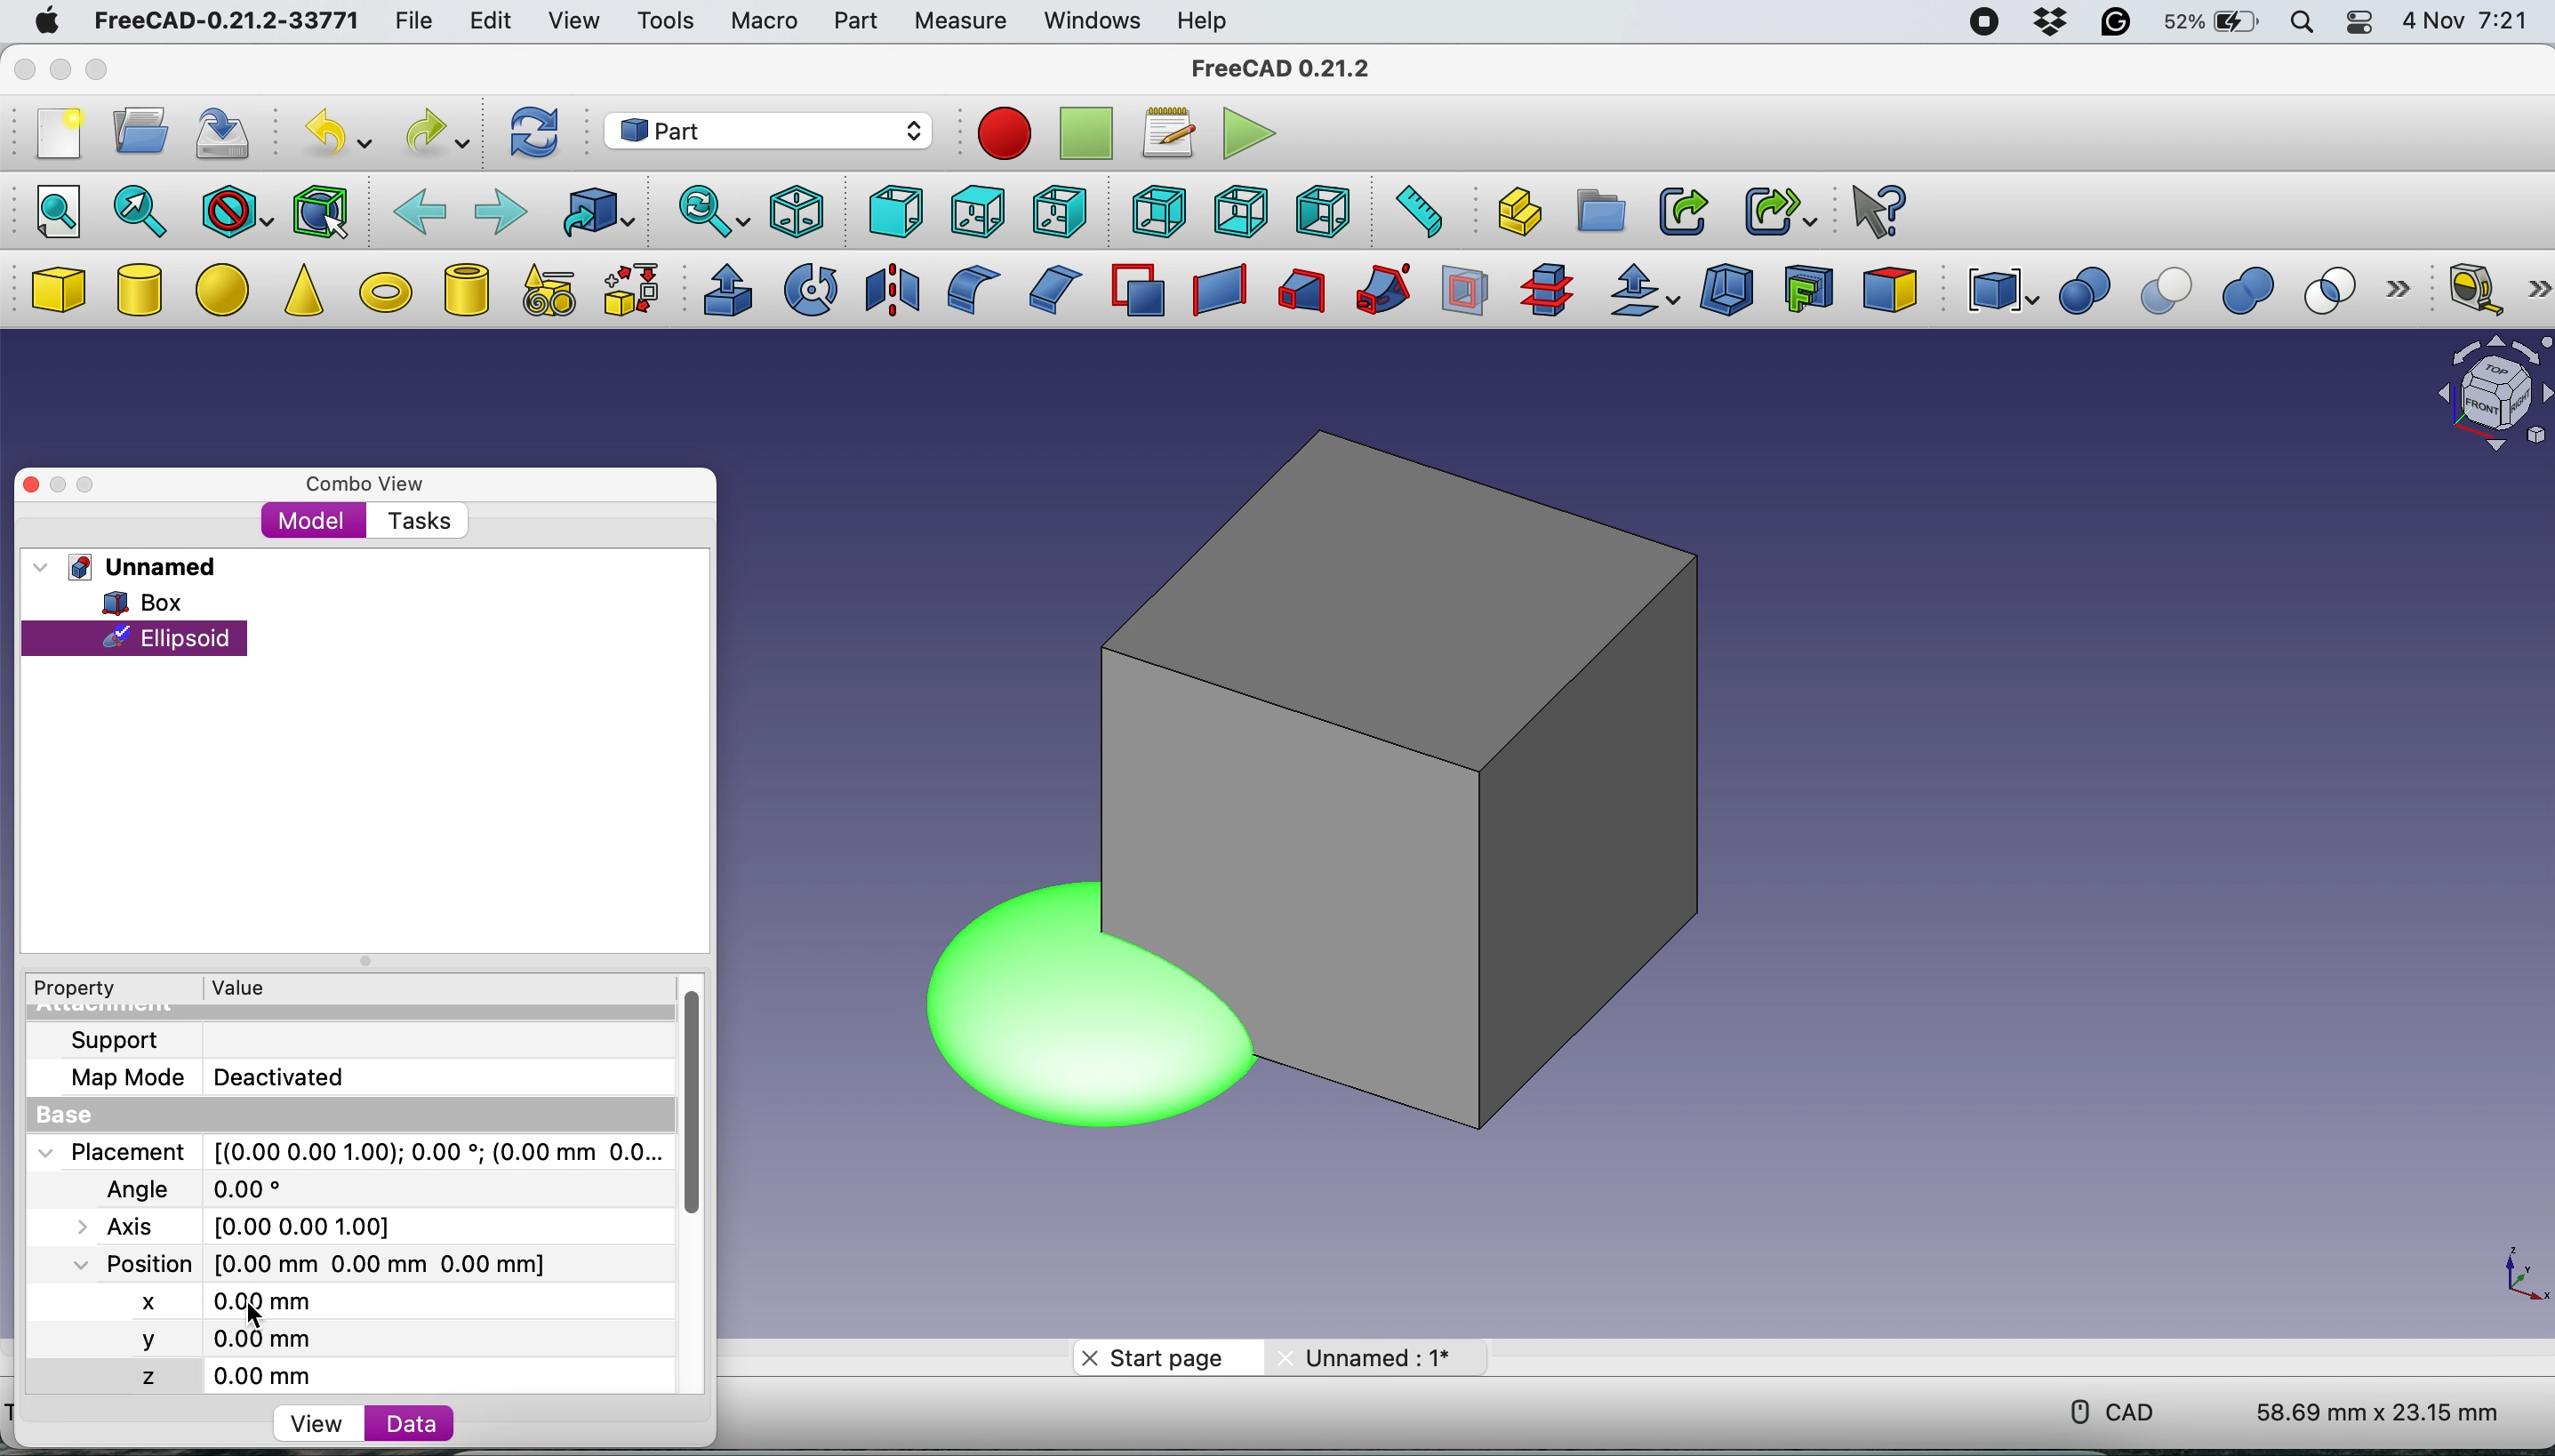 The width and height of the screenshot is (2555, 1456). I want to click on value, so click(236, 987).